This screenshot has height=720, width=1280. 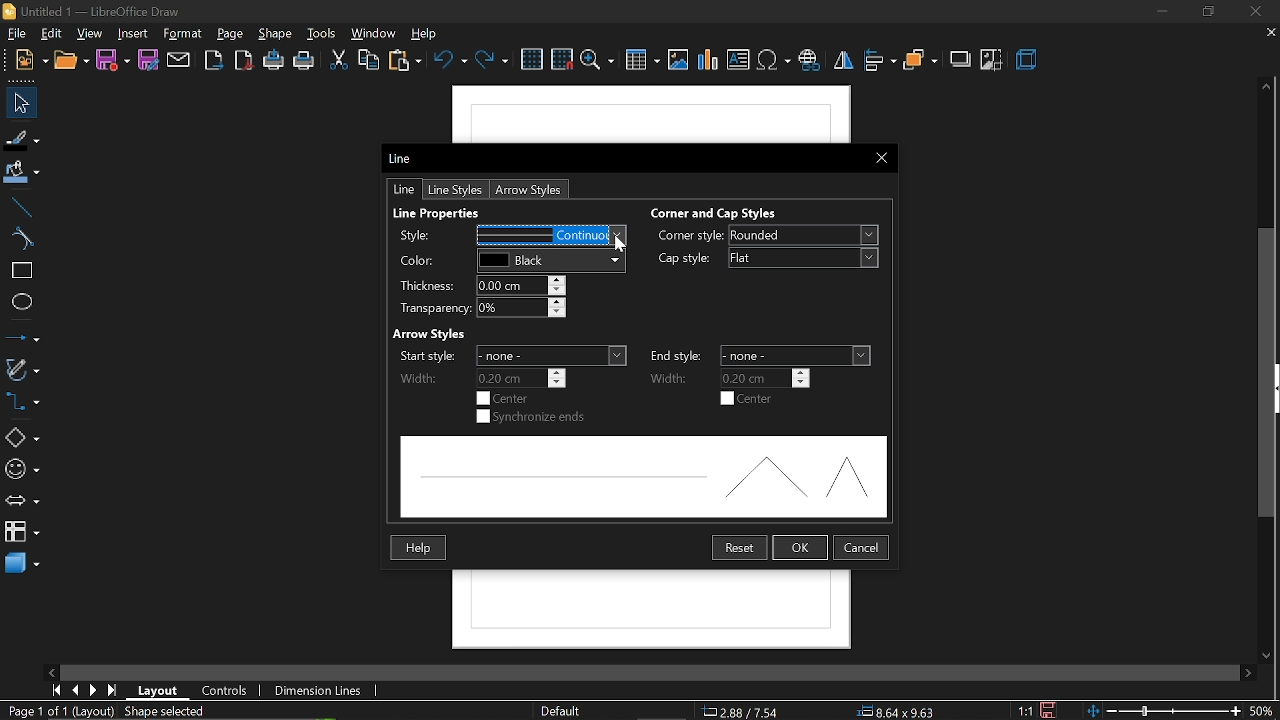 What do you see at coordinates (223, 690) in the screenshot?
I see `controls` at bounding box center [223, 690].